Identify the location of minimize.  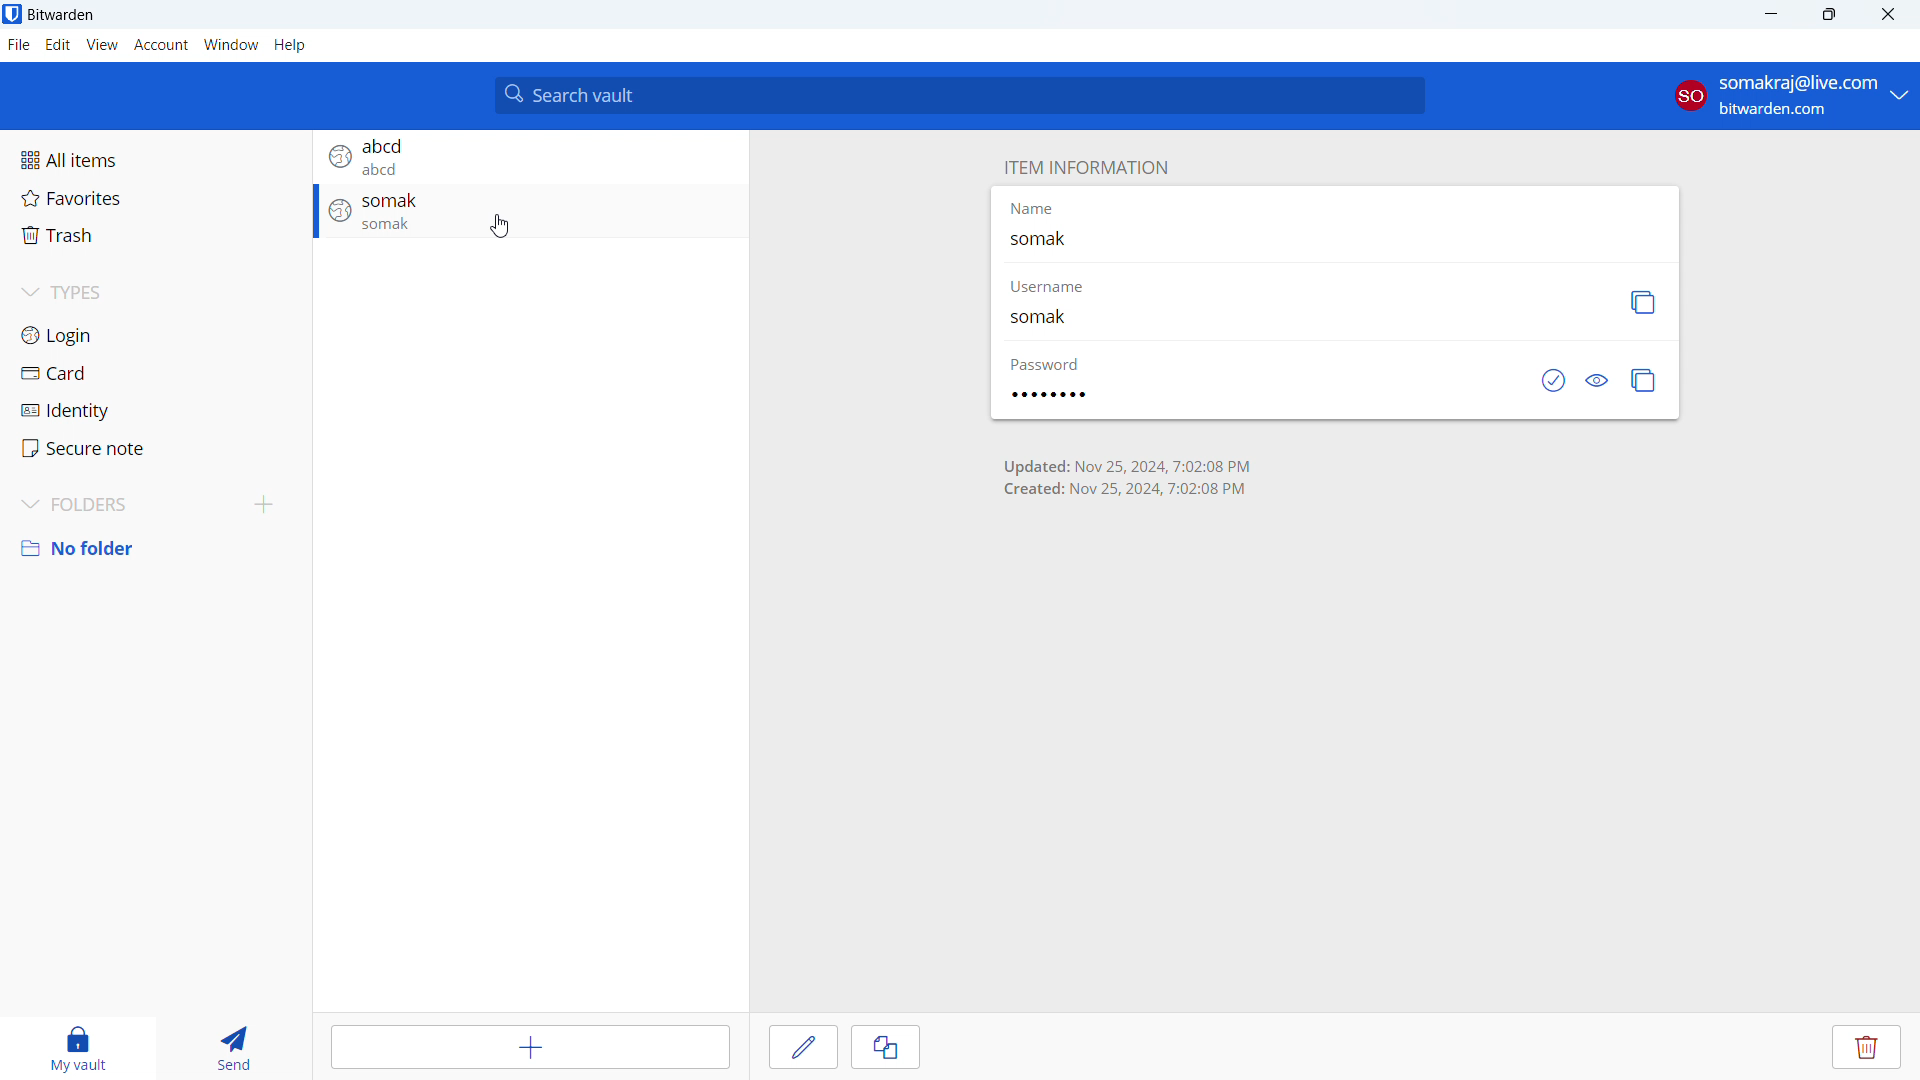
(1768, 15).